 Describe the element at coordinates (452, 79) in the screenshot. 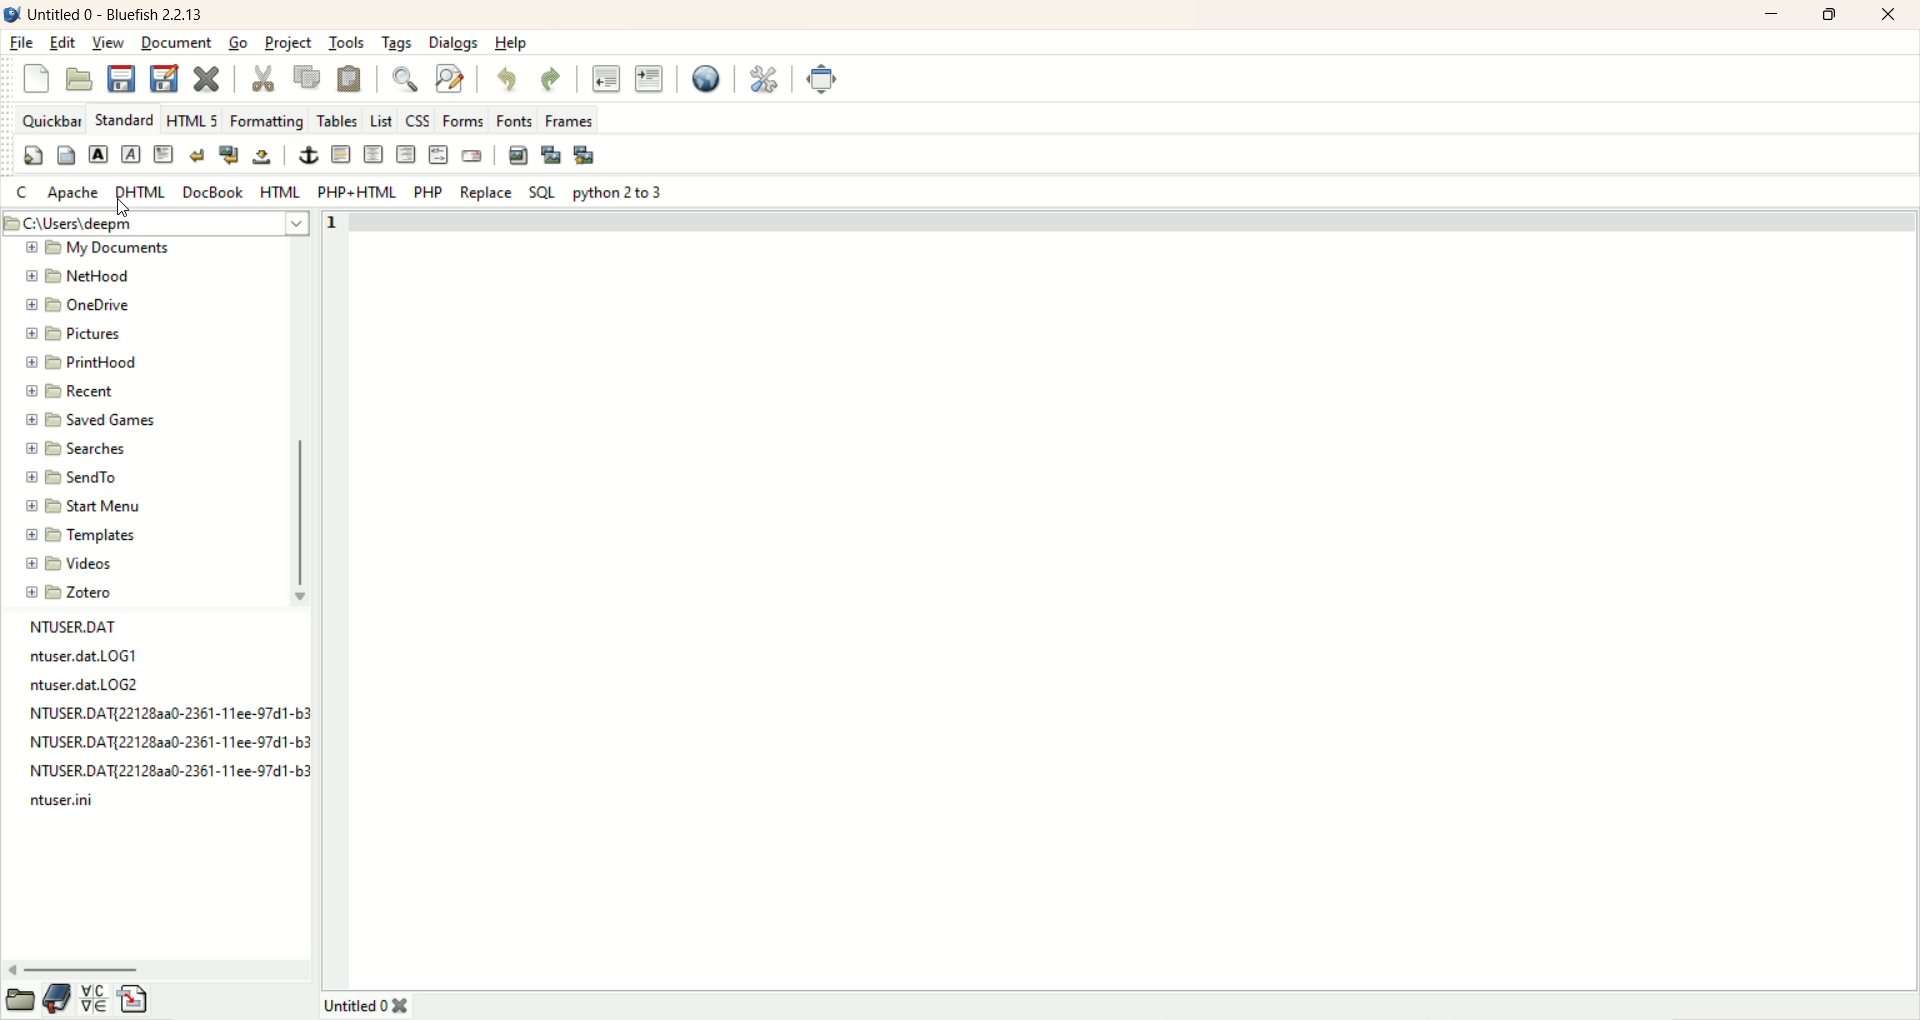

I see `advanced find and replace` at that location.